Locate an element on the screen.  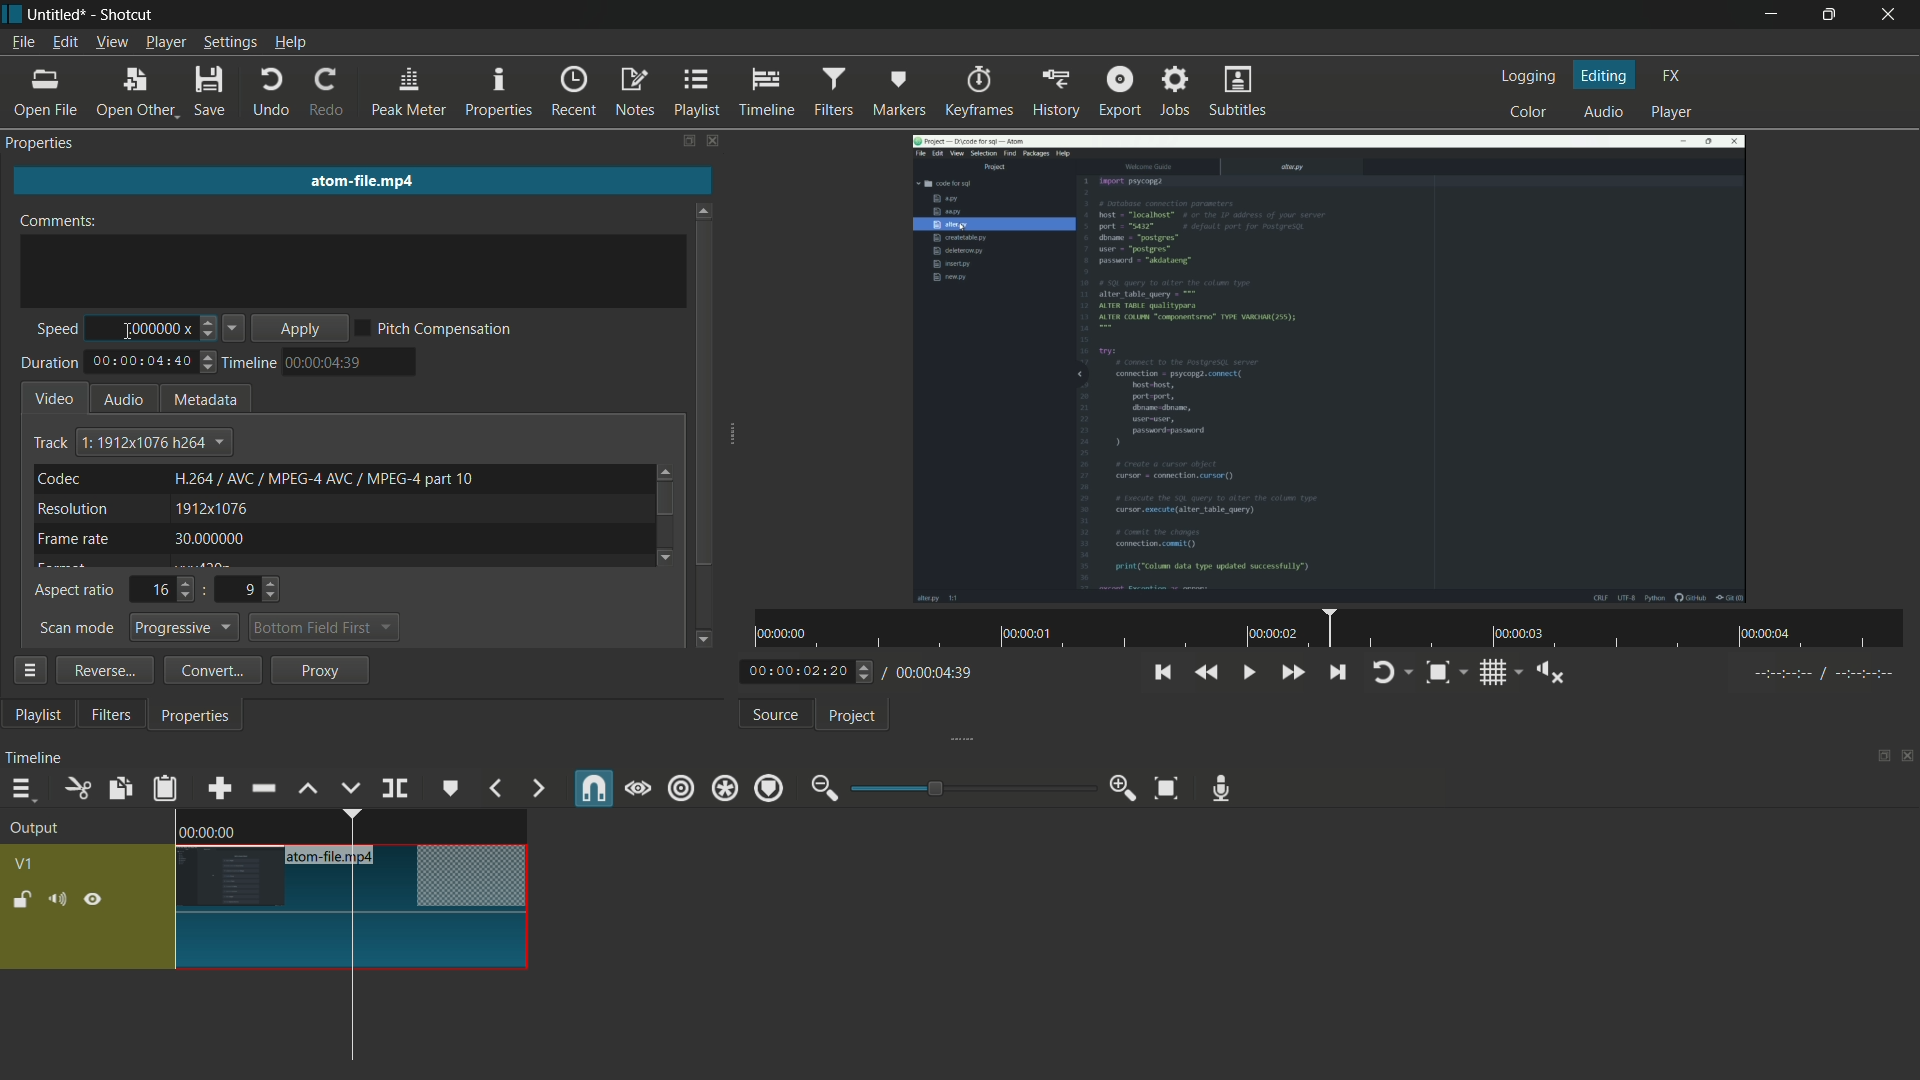
frame rate is located at coordinates (72, 539).